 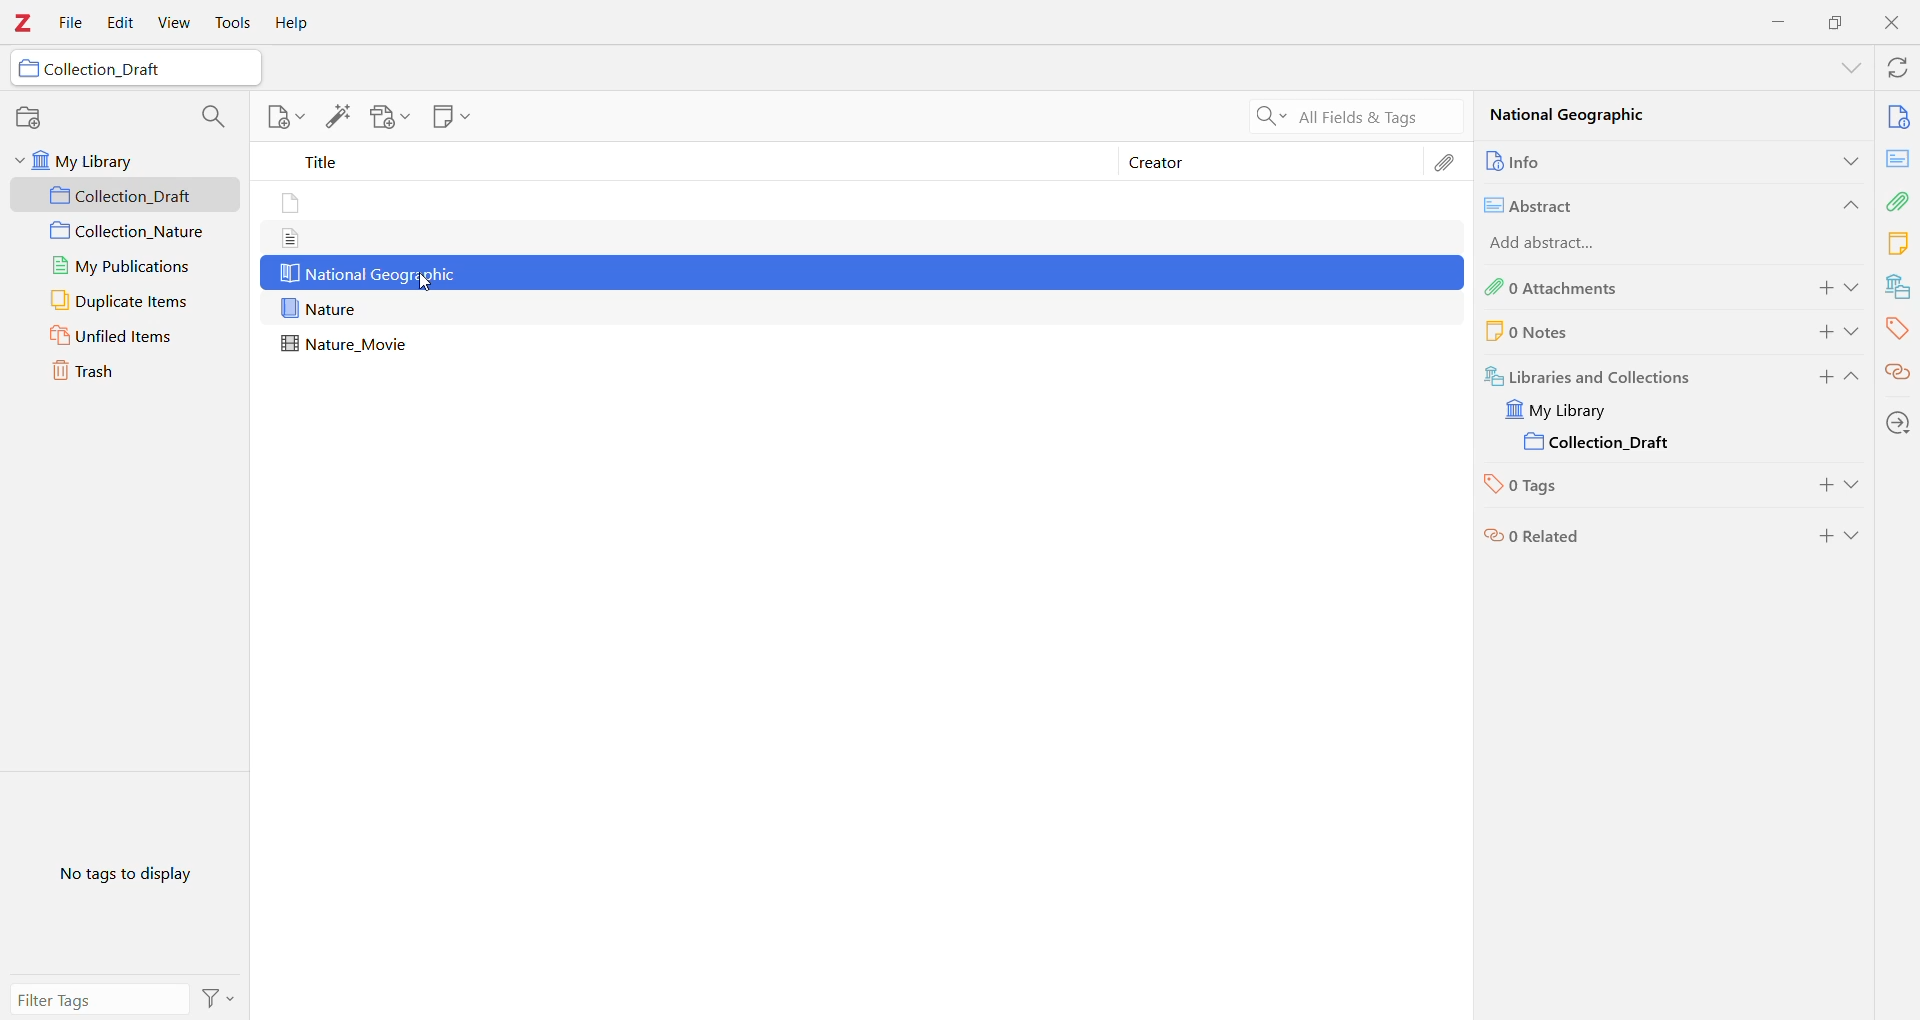 What do you see at coordinates (1854, 332) in the screenshot?
I see `Expand Section` at bounding box center [1854, 332].